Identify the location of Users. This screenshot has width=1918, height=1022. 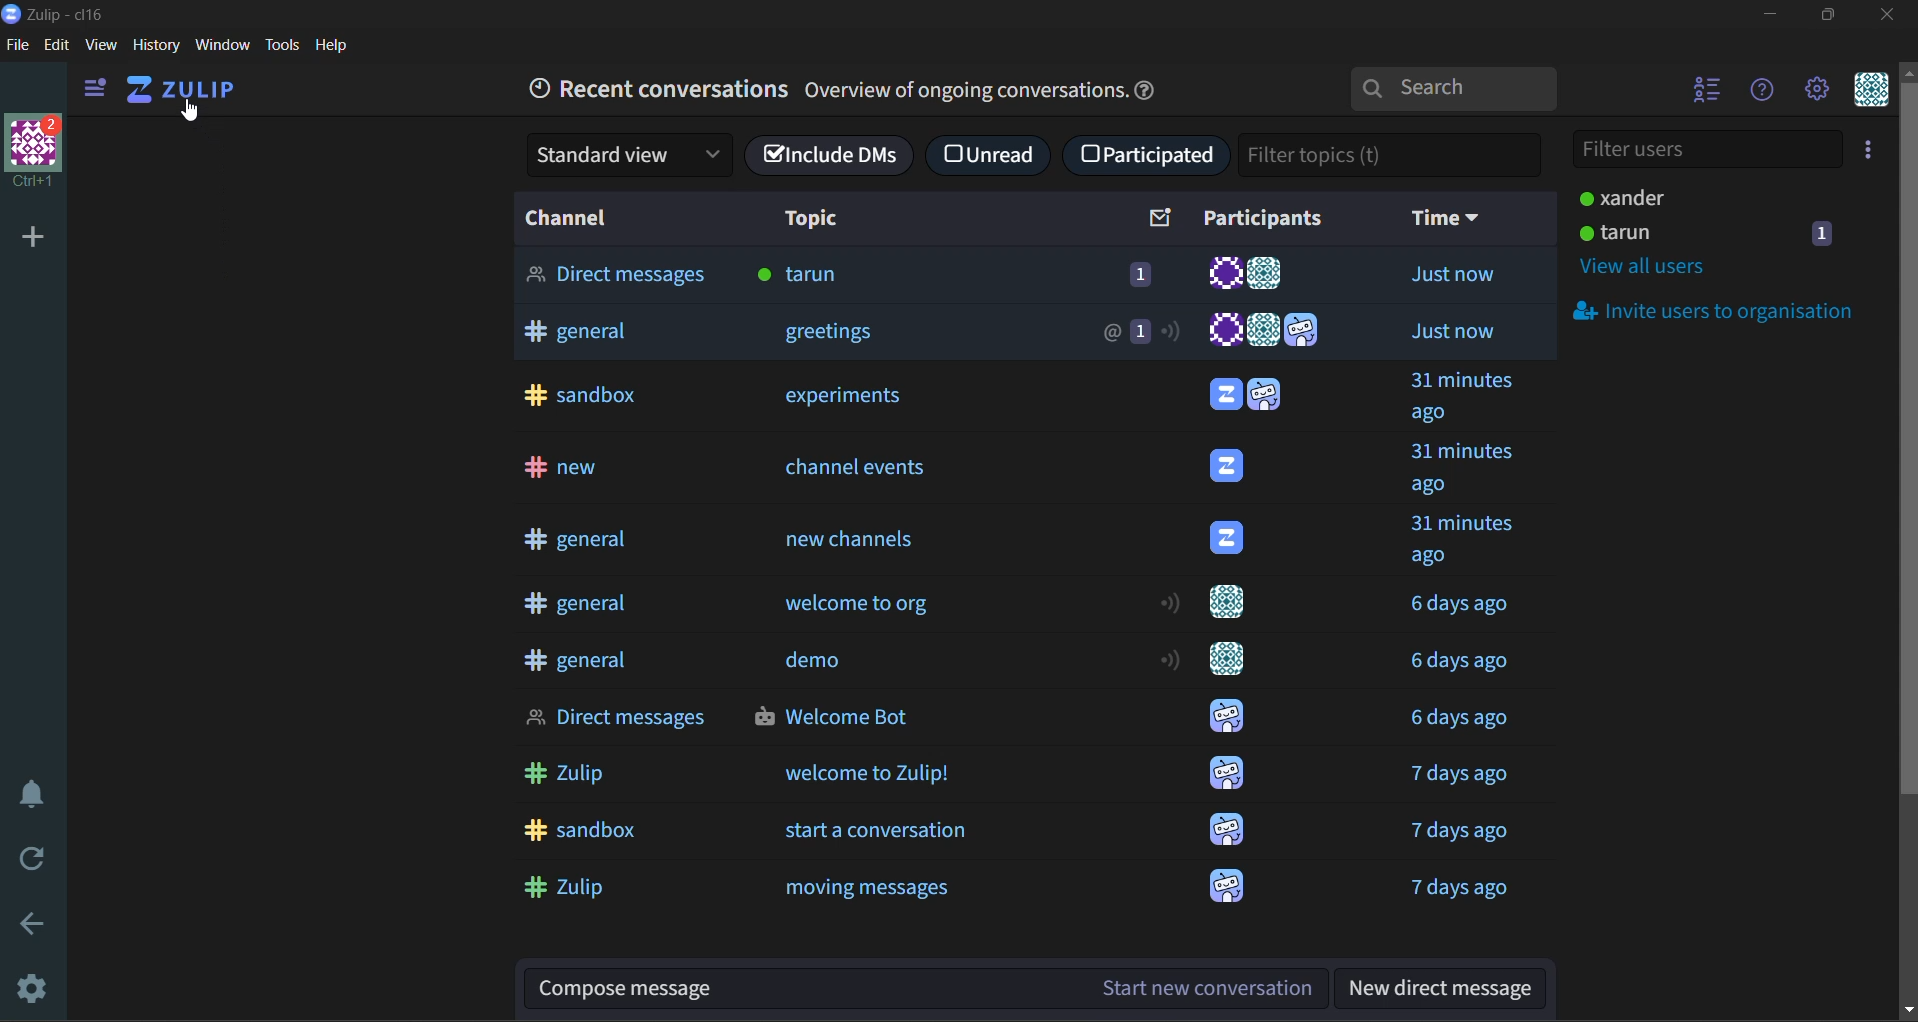
(1248, 395).